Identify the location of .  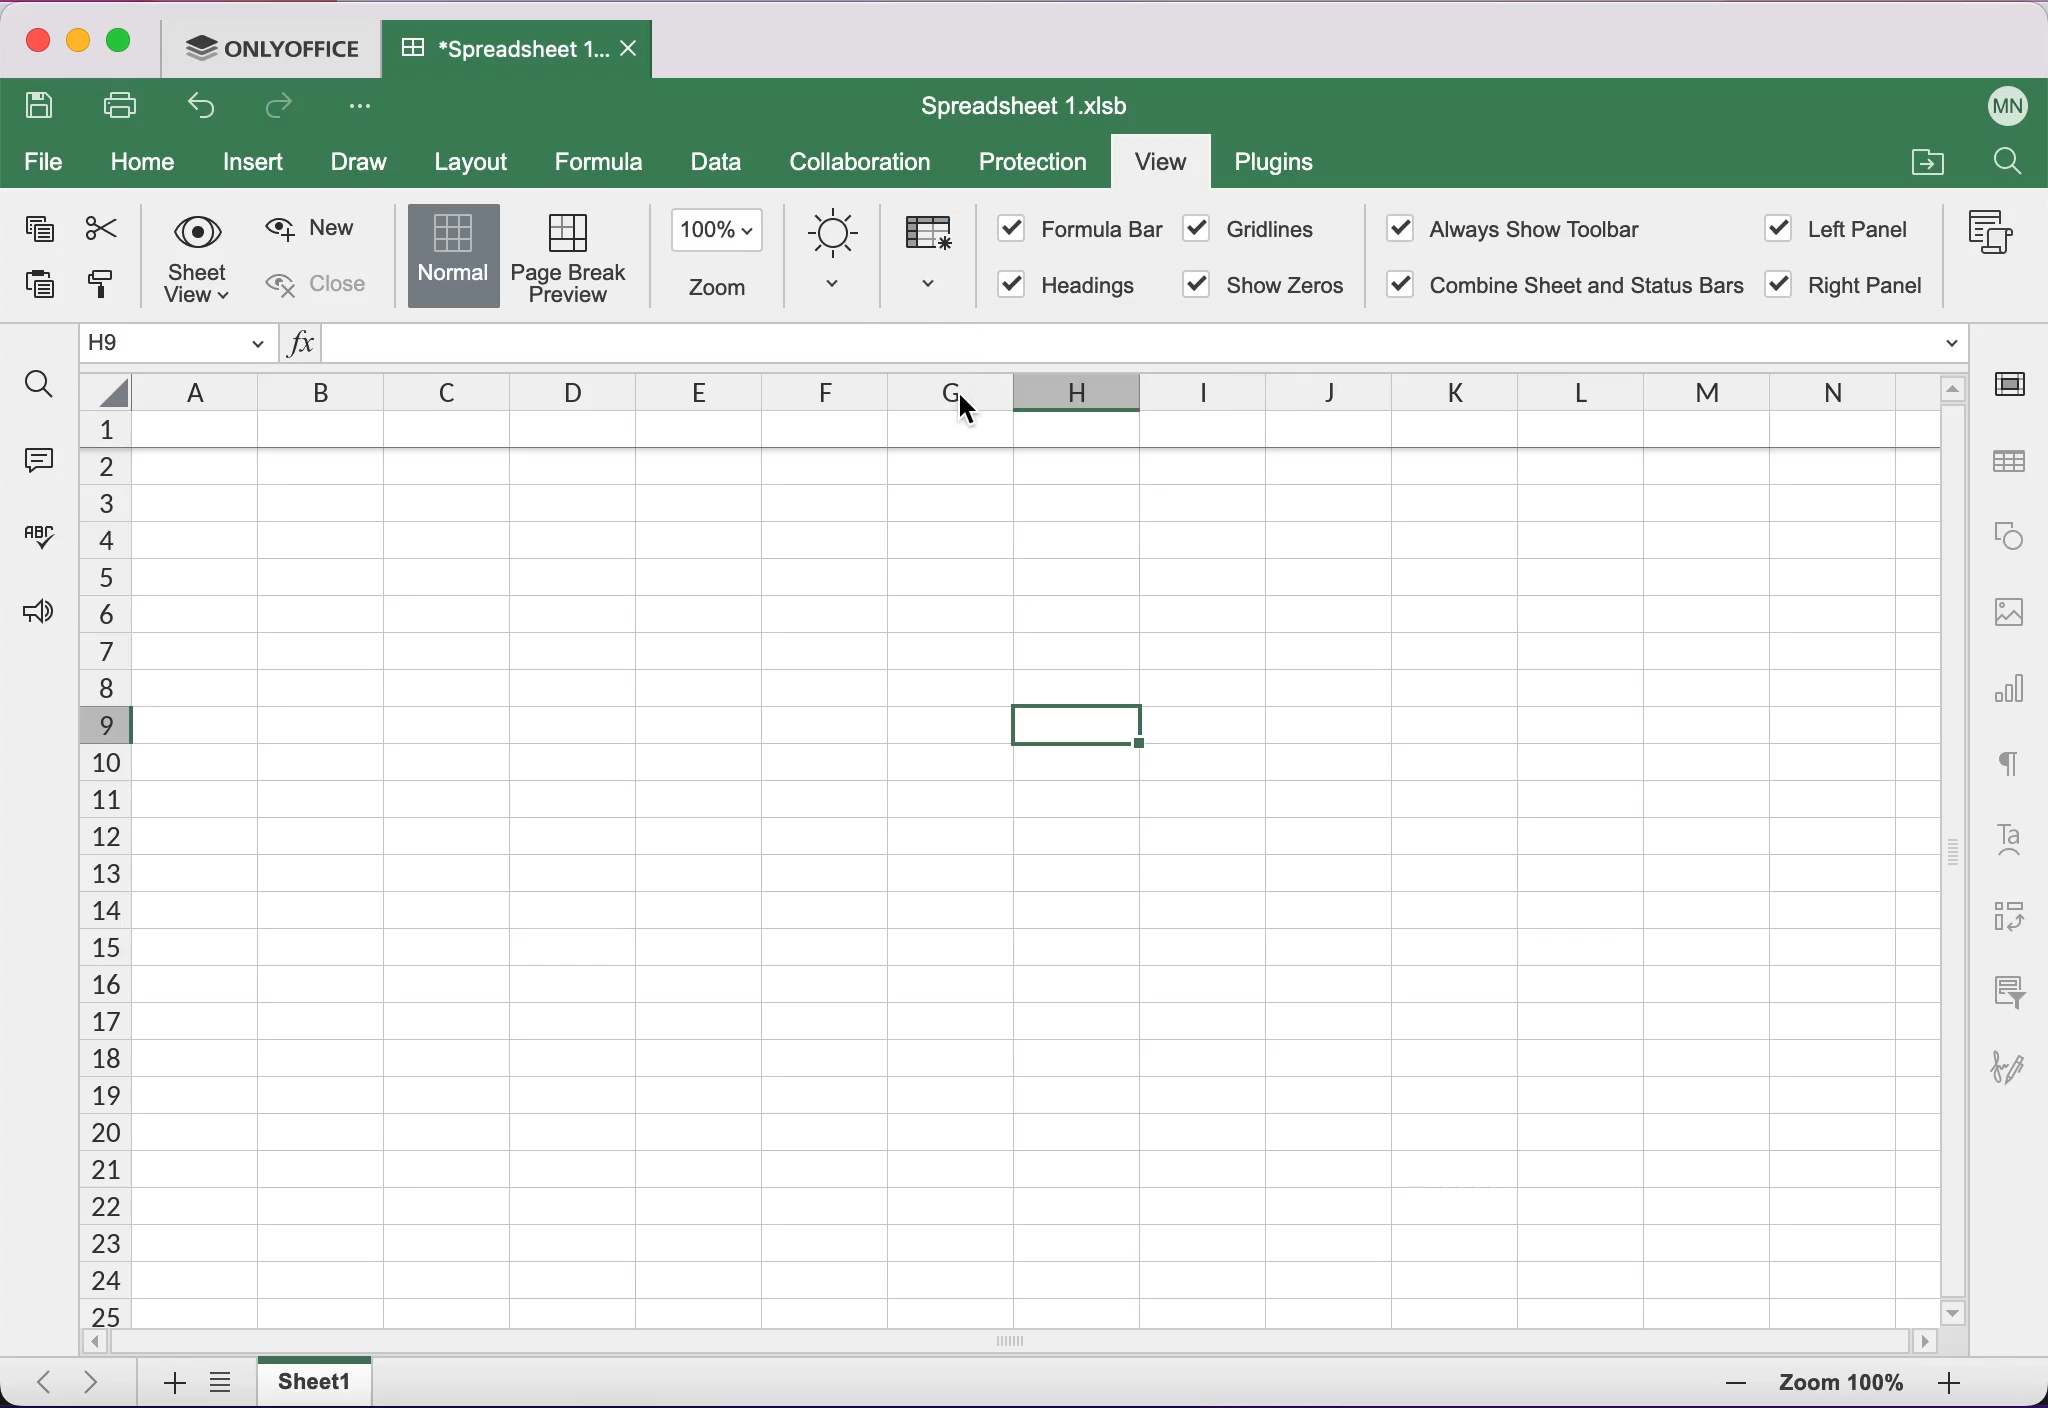
(1997, 374).